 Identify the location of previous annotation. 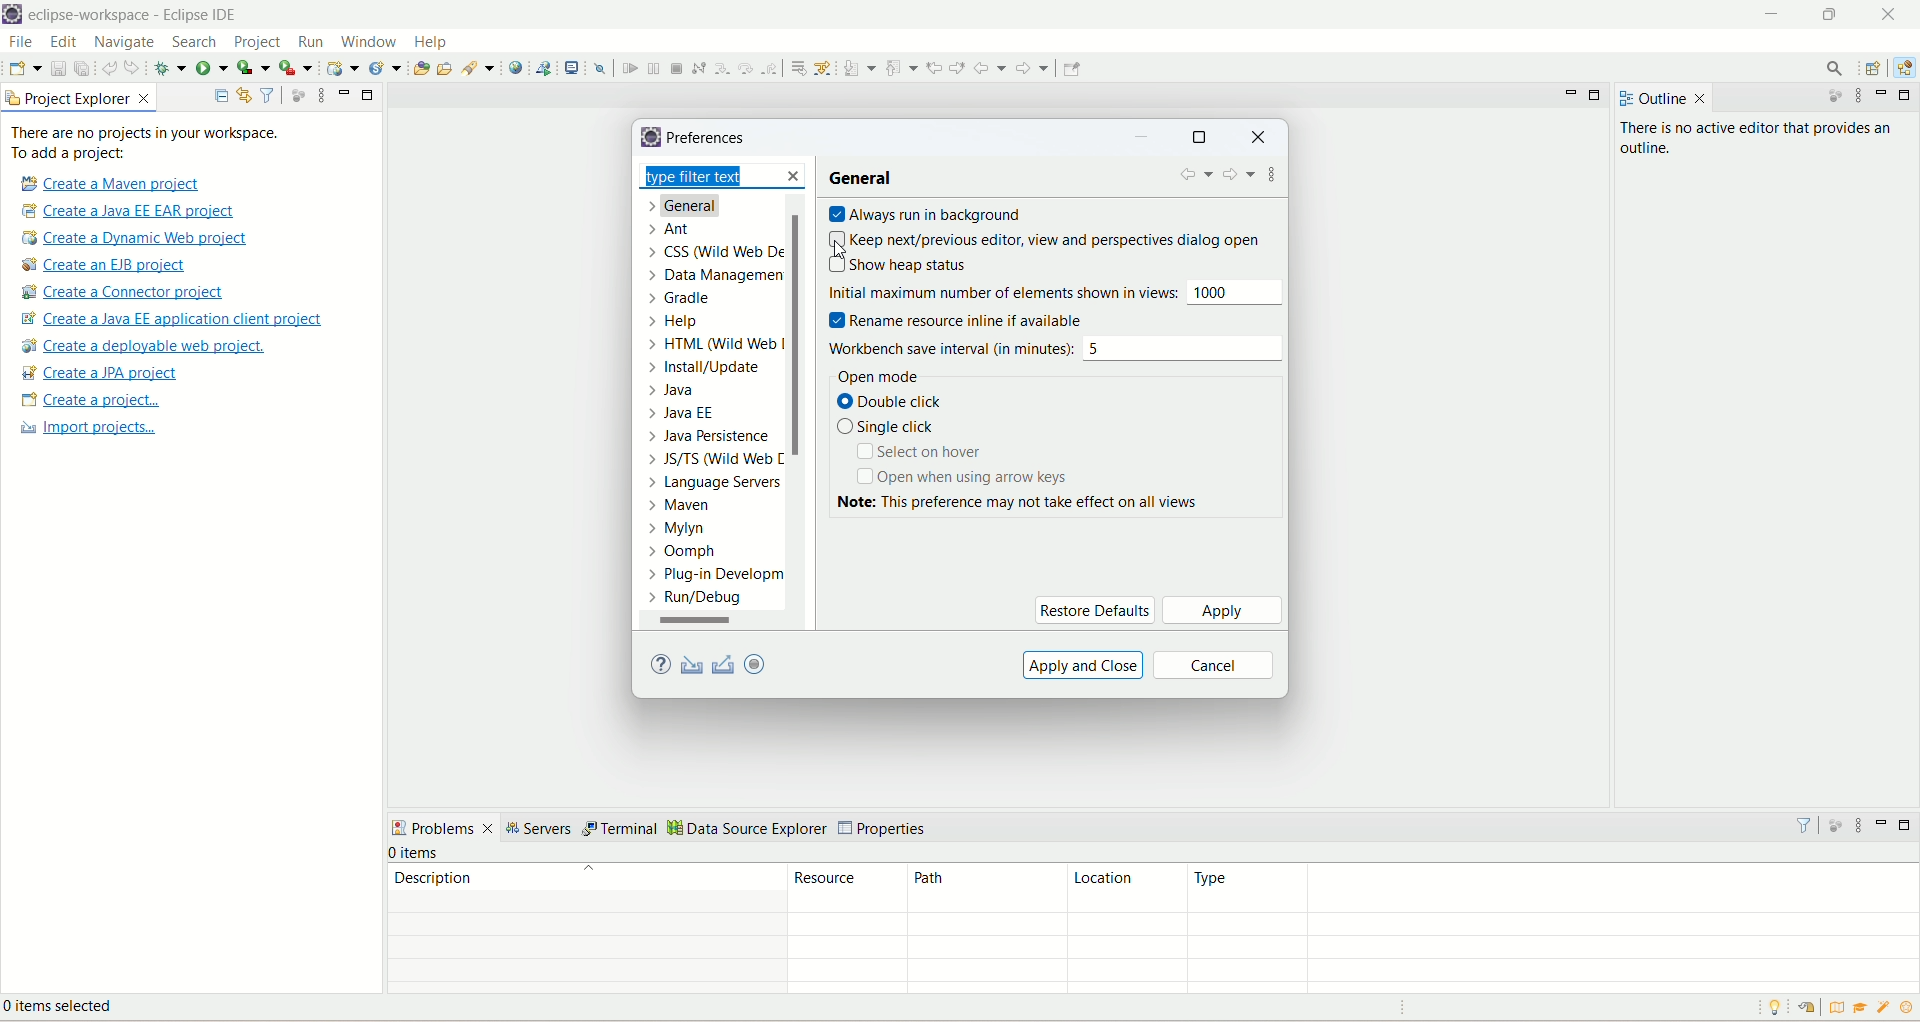
(901, 67).